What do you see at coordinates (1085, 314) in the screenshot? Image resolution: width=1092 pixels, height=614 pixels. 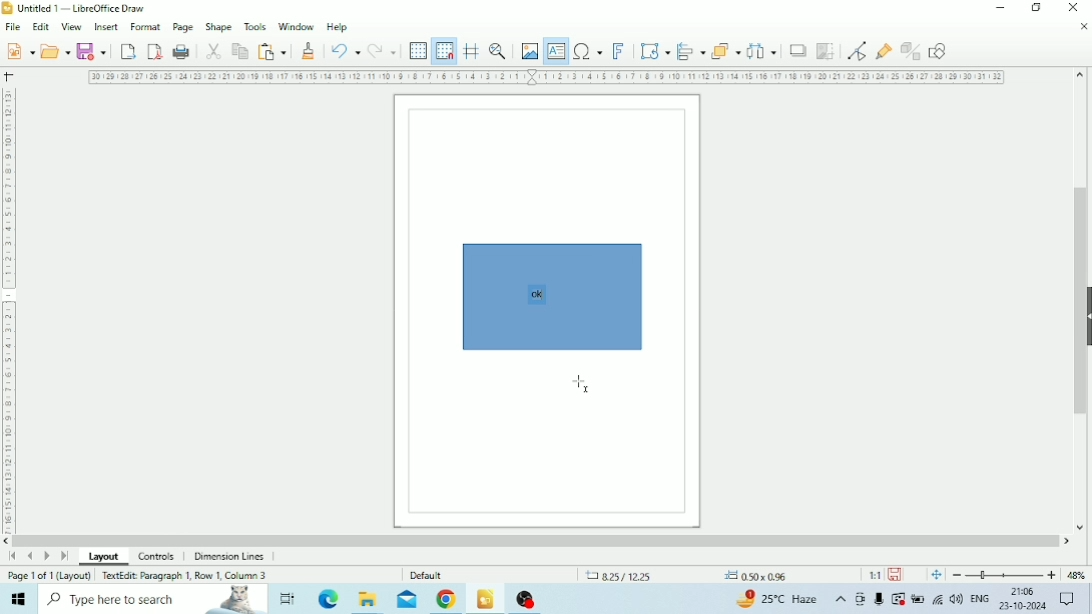 I see `Show` at bounding box center [1085, 314].